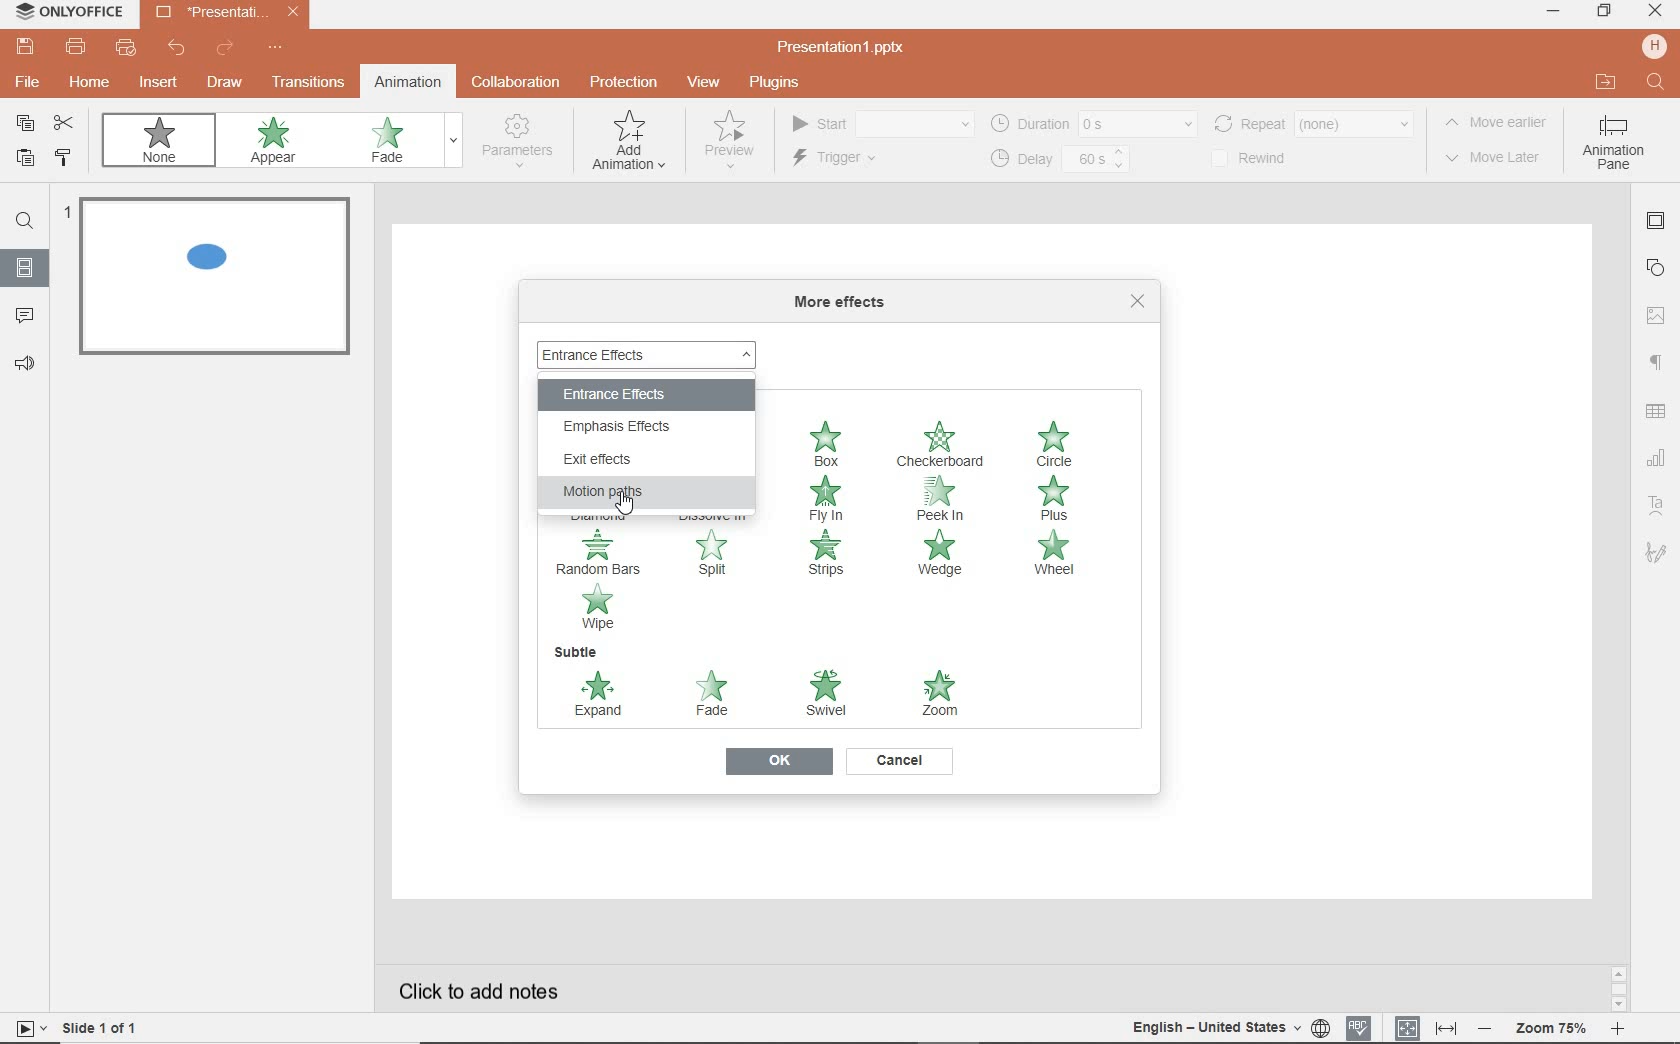 This screenshot has height=1044, width=1680. What do you see at coordinates (1654, 503) in the screenshot?
I see `Text art ` at bounding box center [1654, 503].